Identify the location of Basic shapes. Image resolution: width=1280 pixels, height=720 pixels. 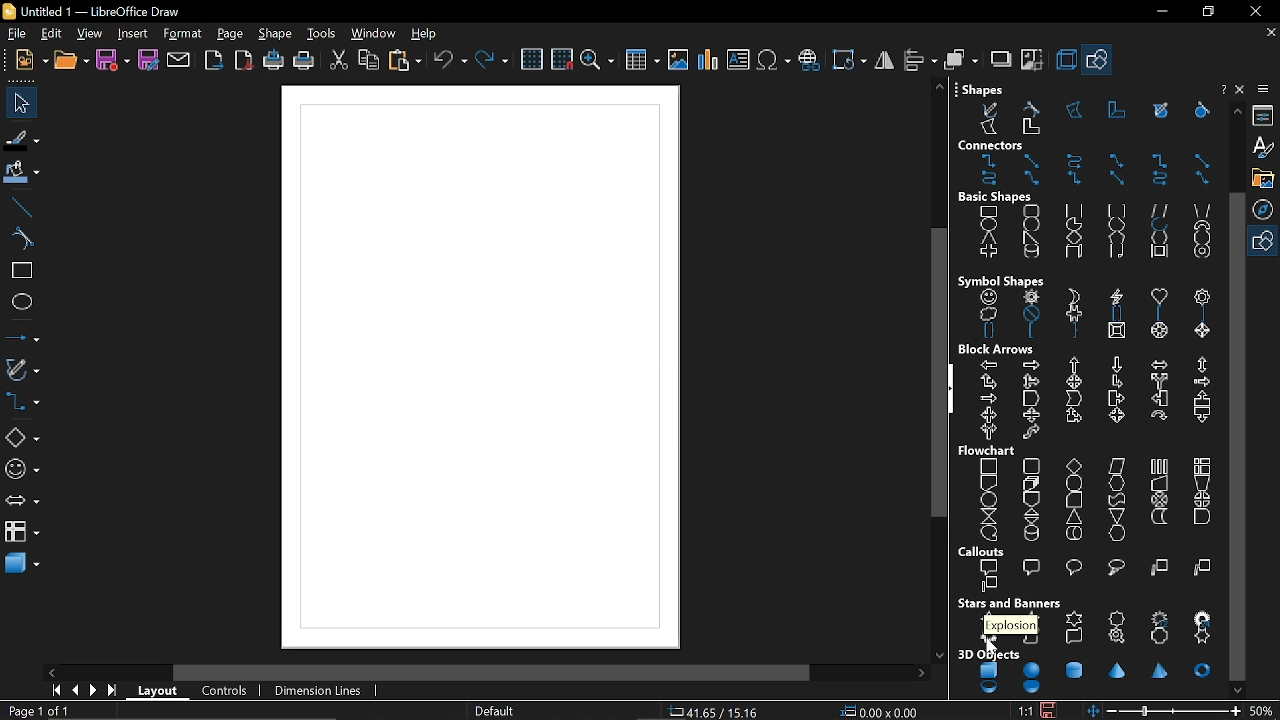
(22, 439).